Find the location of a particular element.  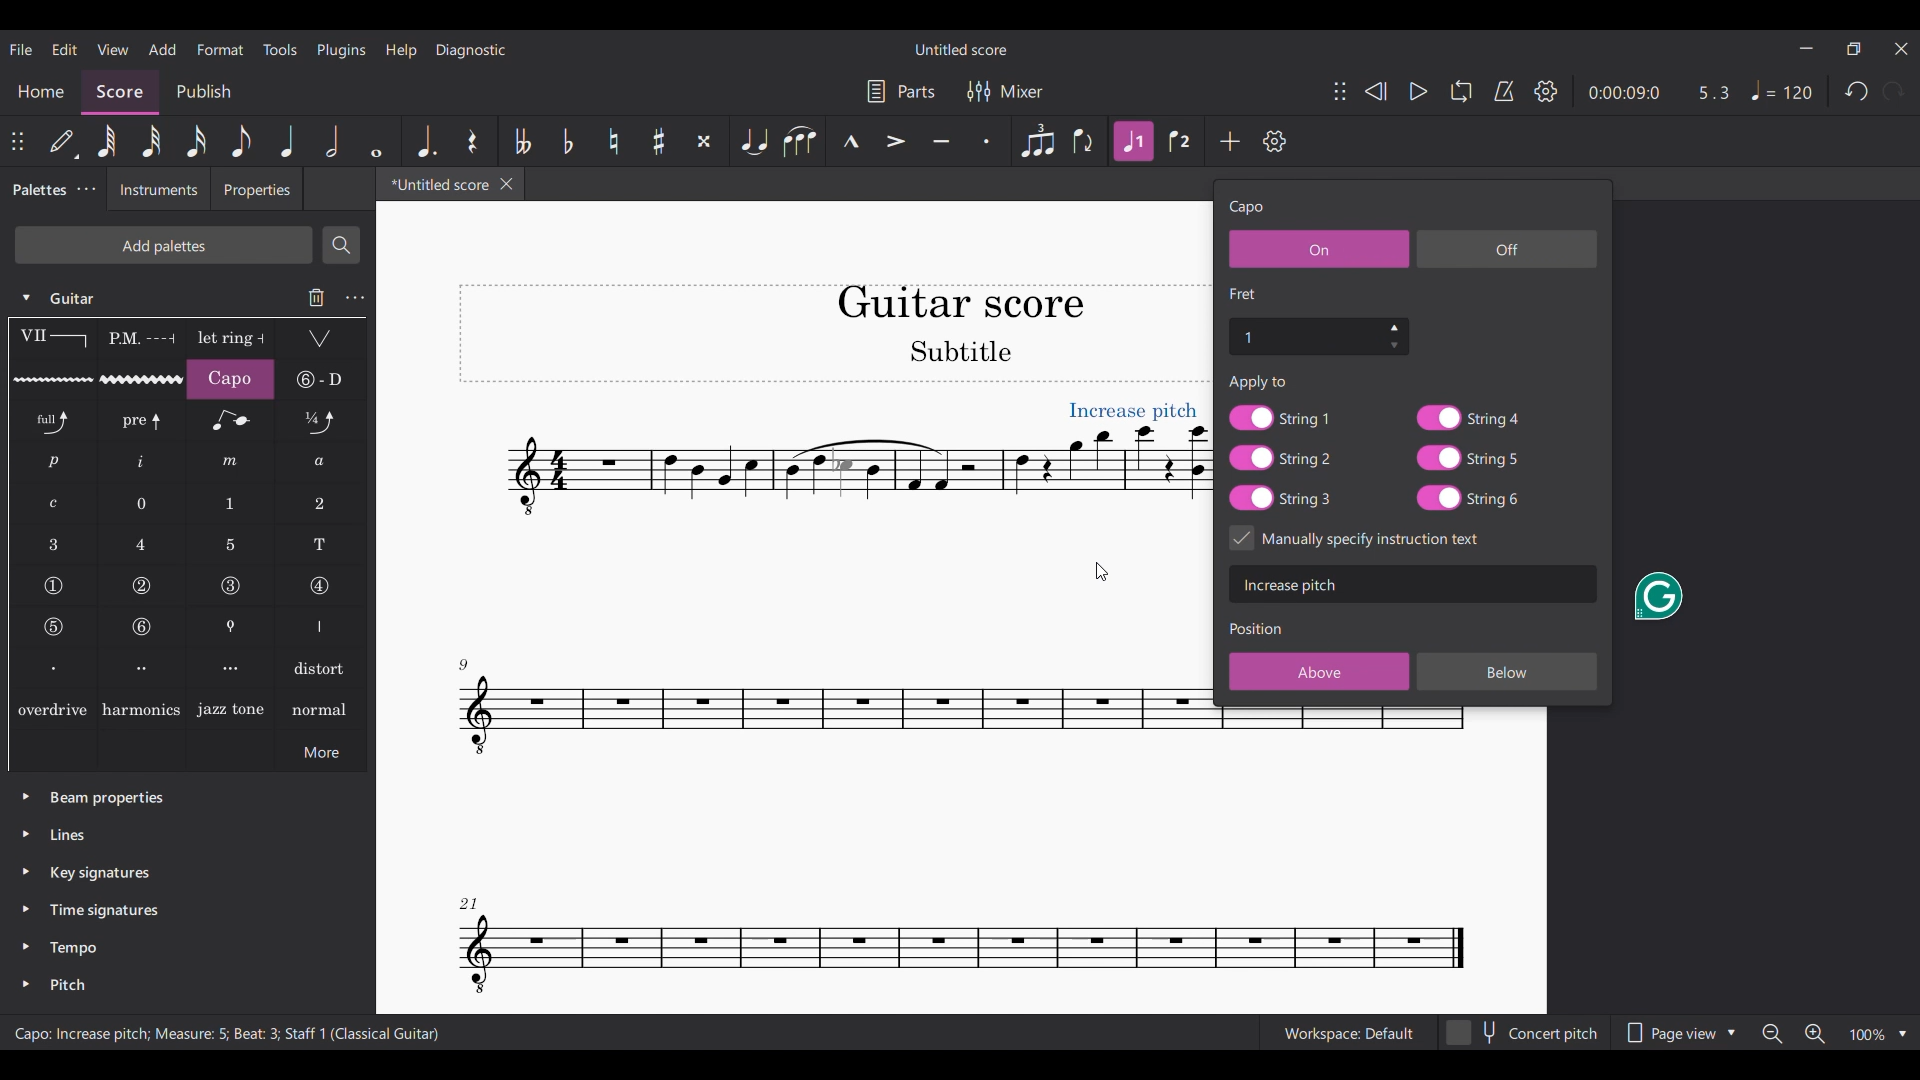

RH guitar fingering i is located at coordinates (142, 463).